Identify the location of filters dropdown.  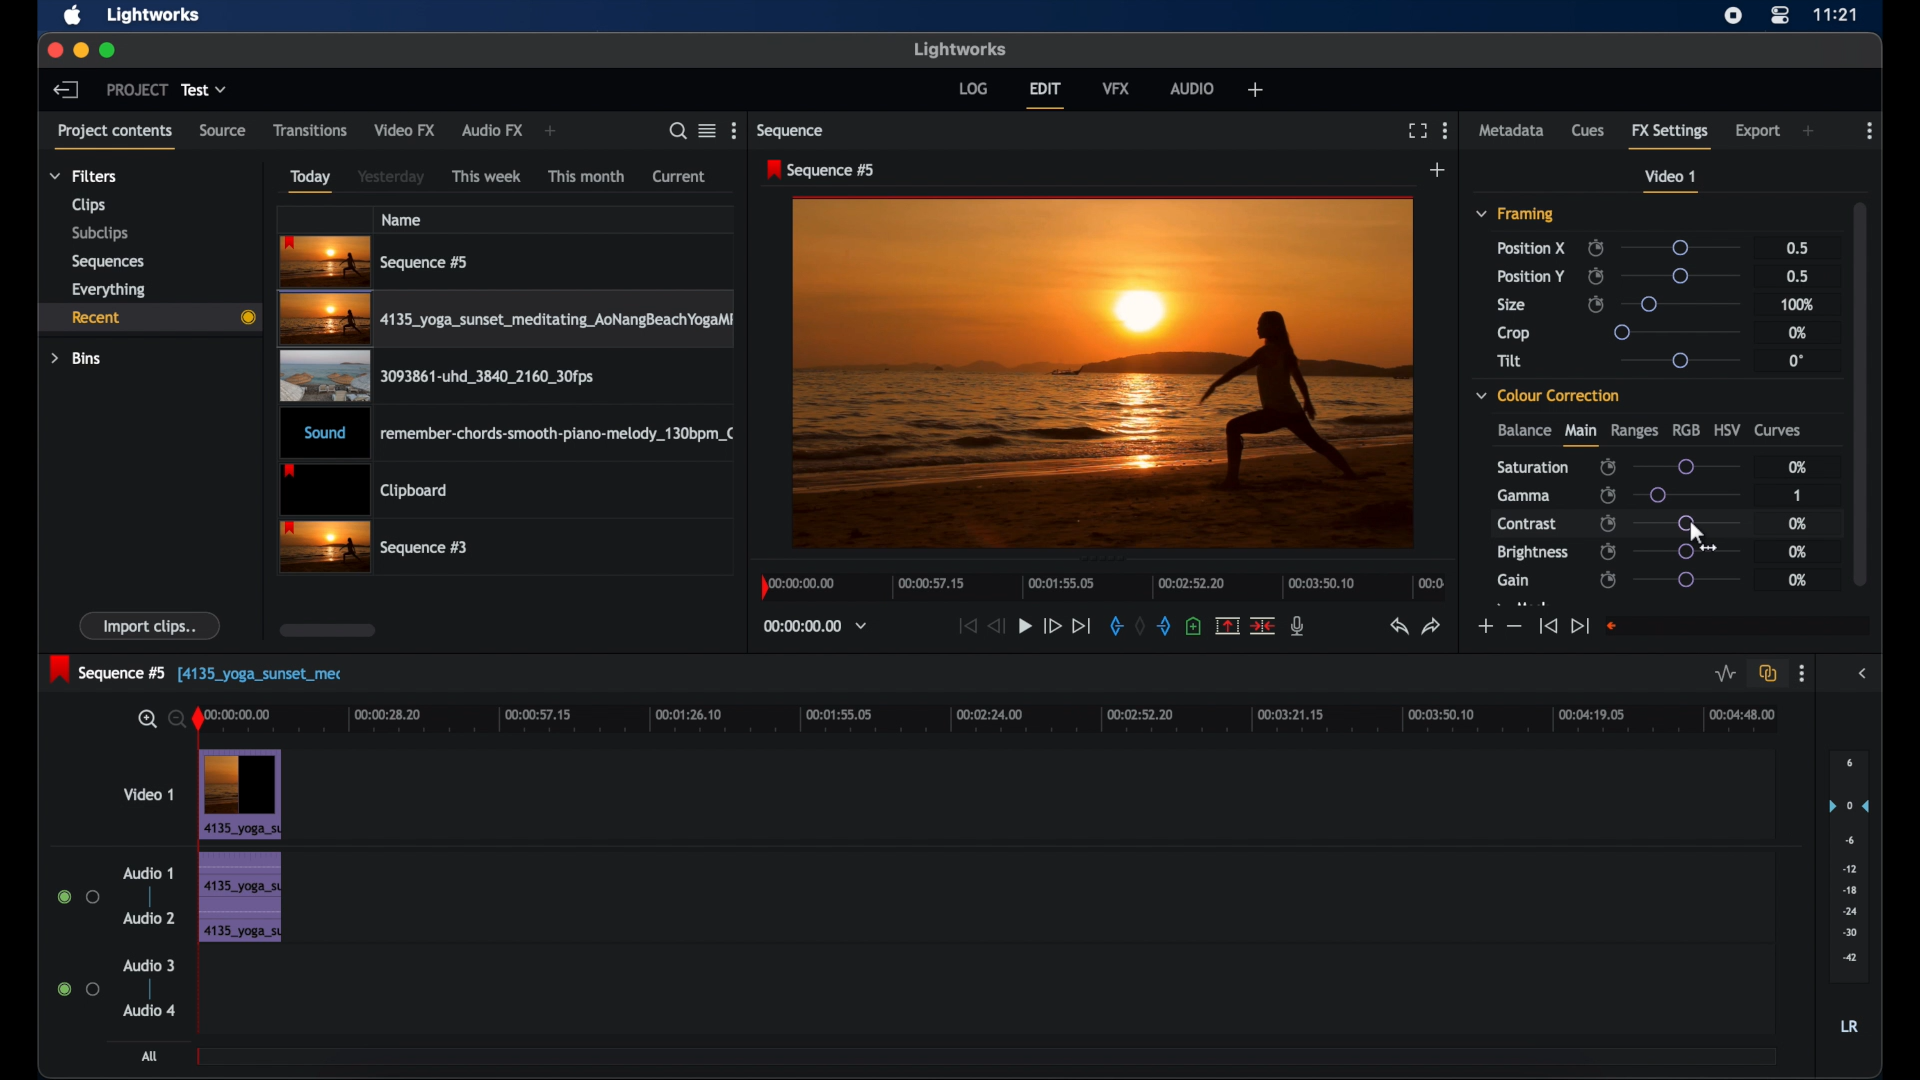
(89, 177).